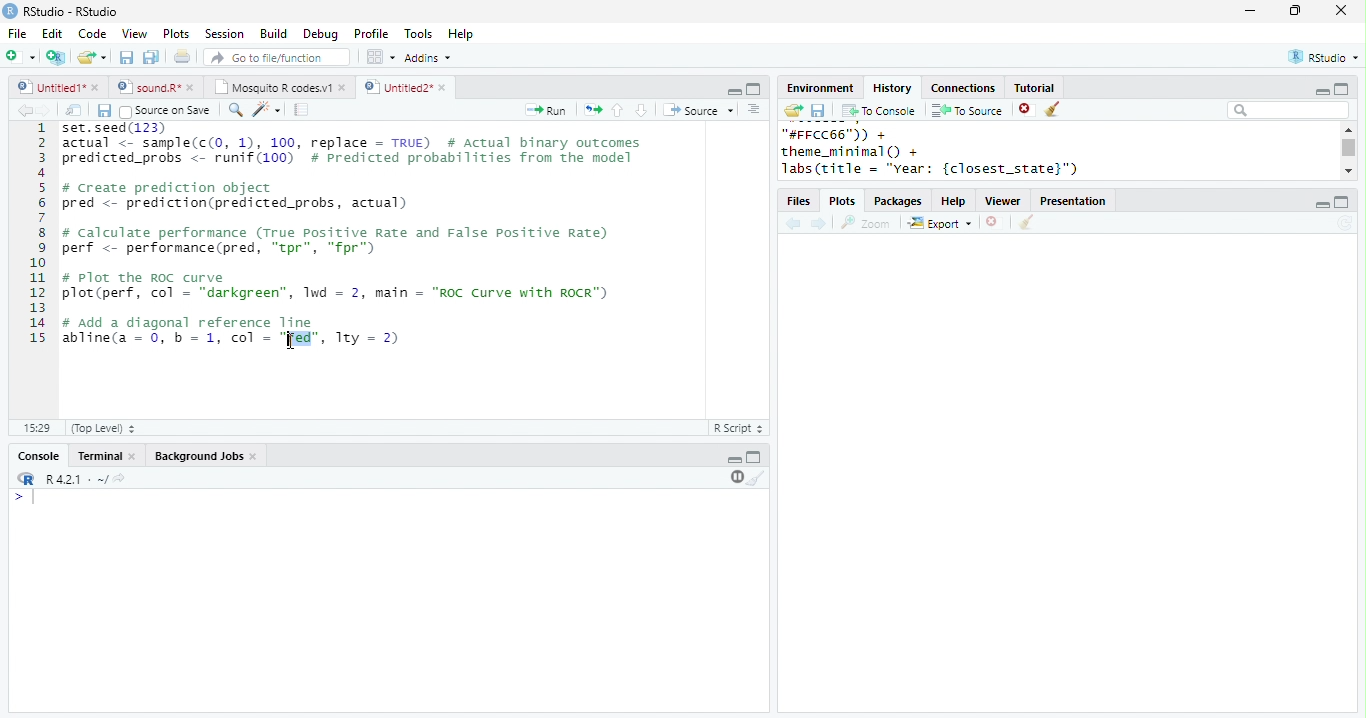 This screenshot has height=718, width=1366. Describe the element at coordinates (20, 56) in the screenshot. I see `new file` at that location.